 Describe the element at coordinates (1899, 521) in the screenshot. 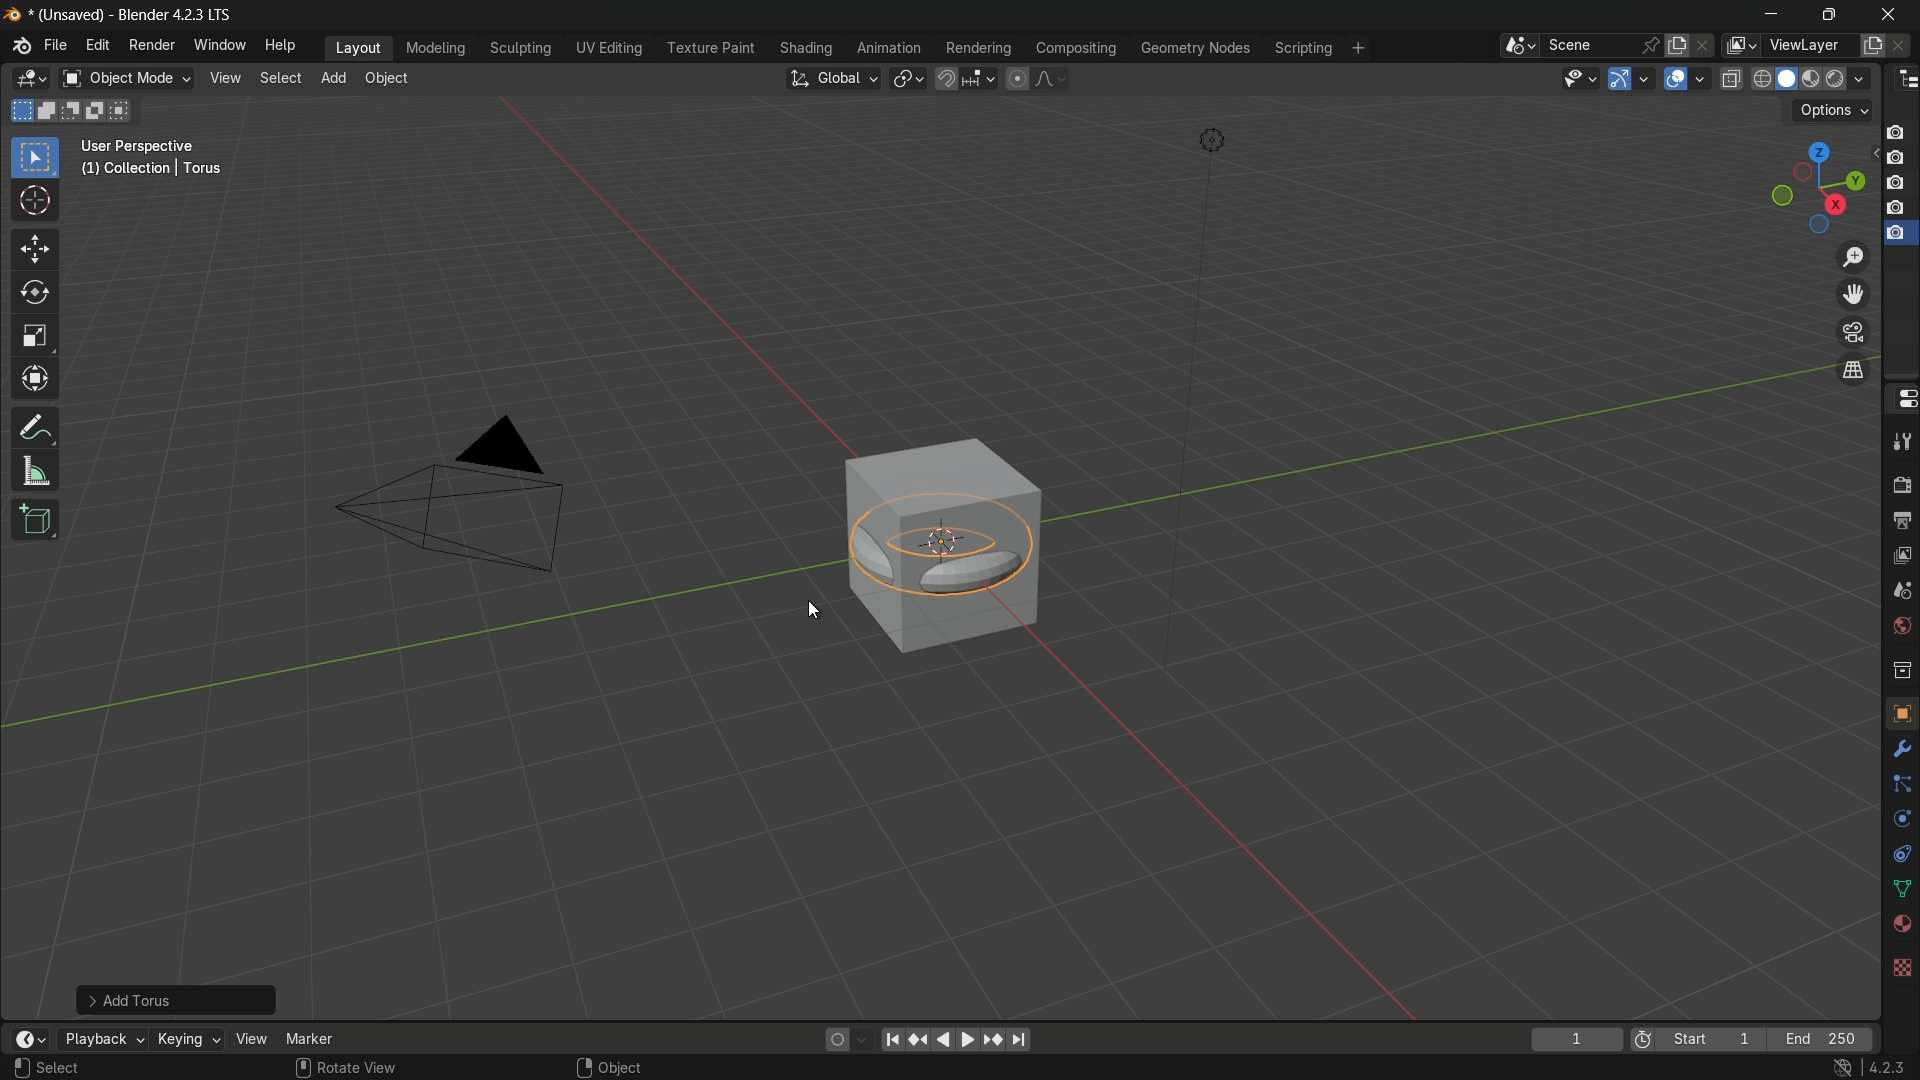

I see `output` at that location.